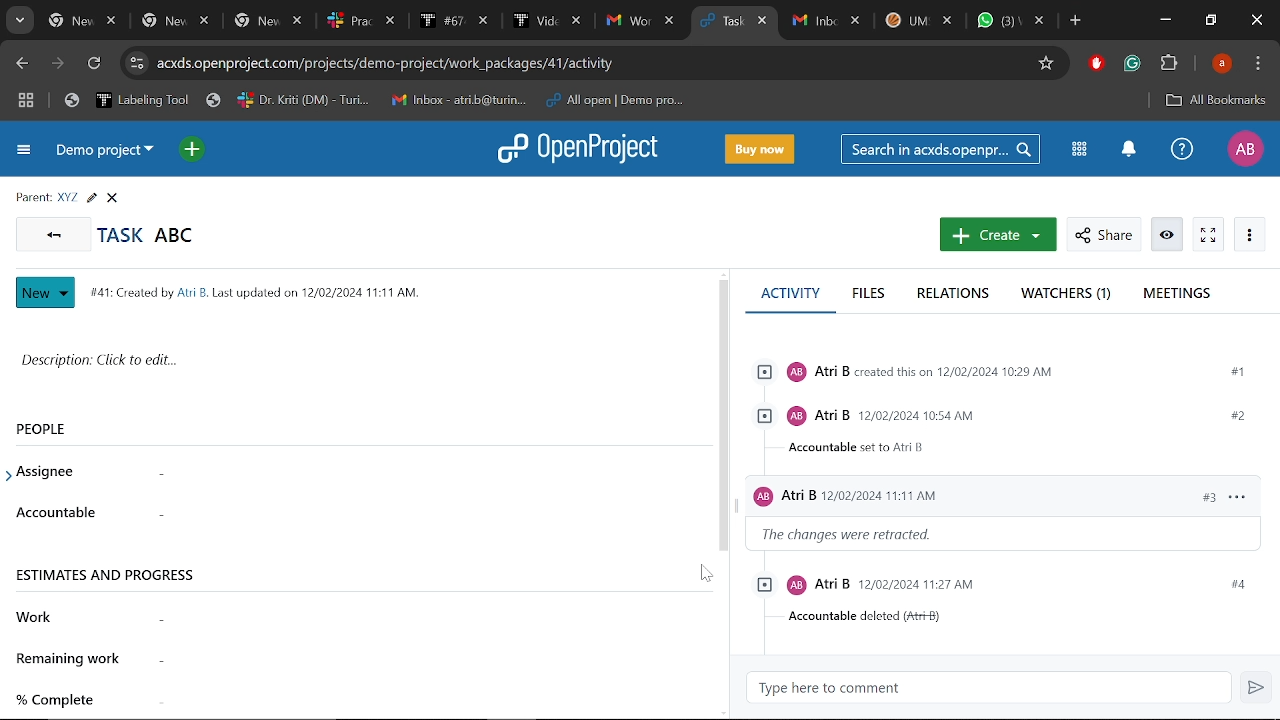 The image size is (1280, 720). What do you see at coordinates (583, 148) in the screenshot?
I see `Open project logo` at bounding box center [583, 148].